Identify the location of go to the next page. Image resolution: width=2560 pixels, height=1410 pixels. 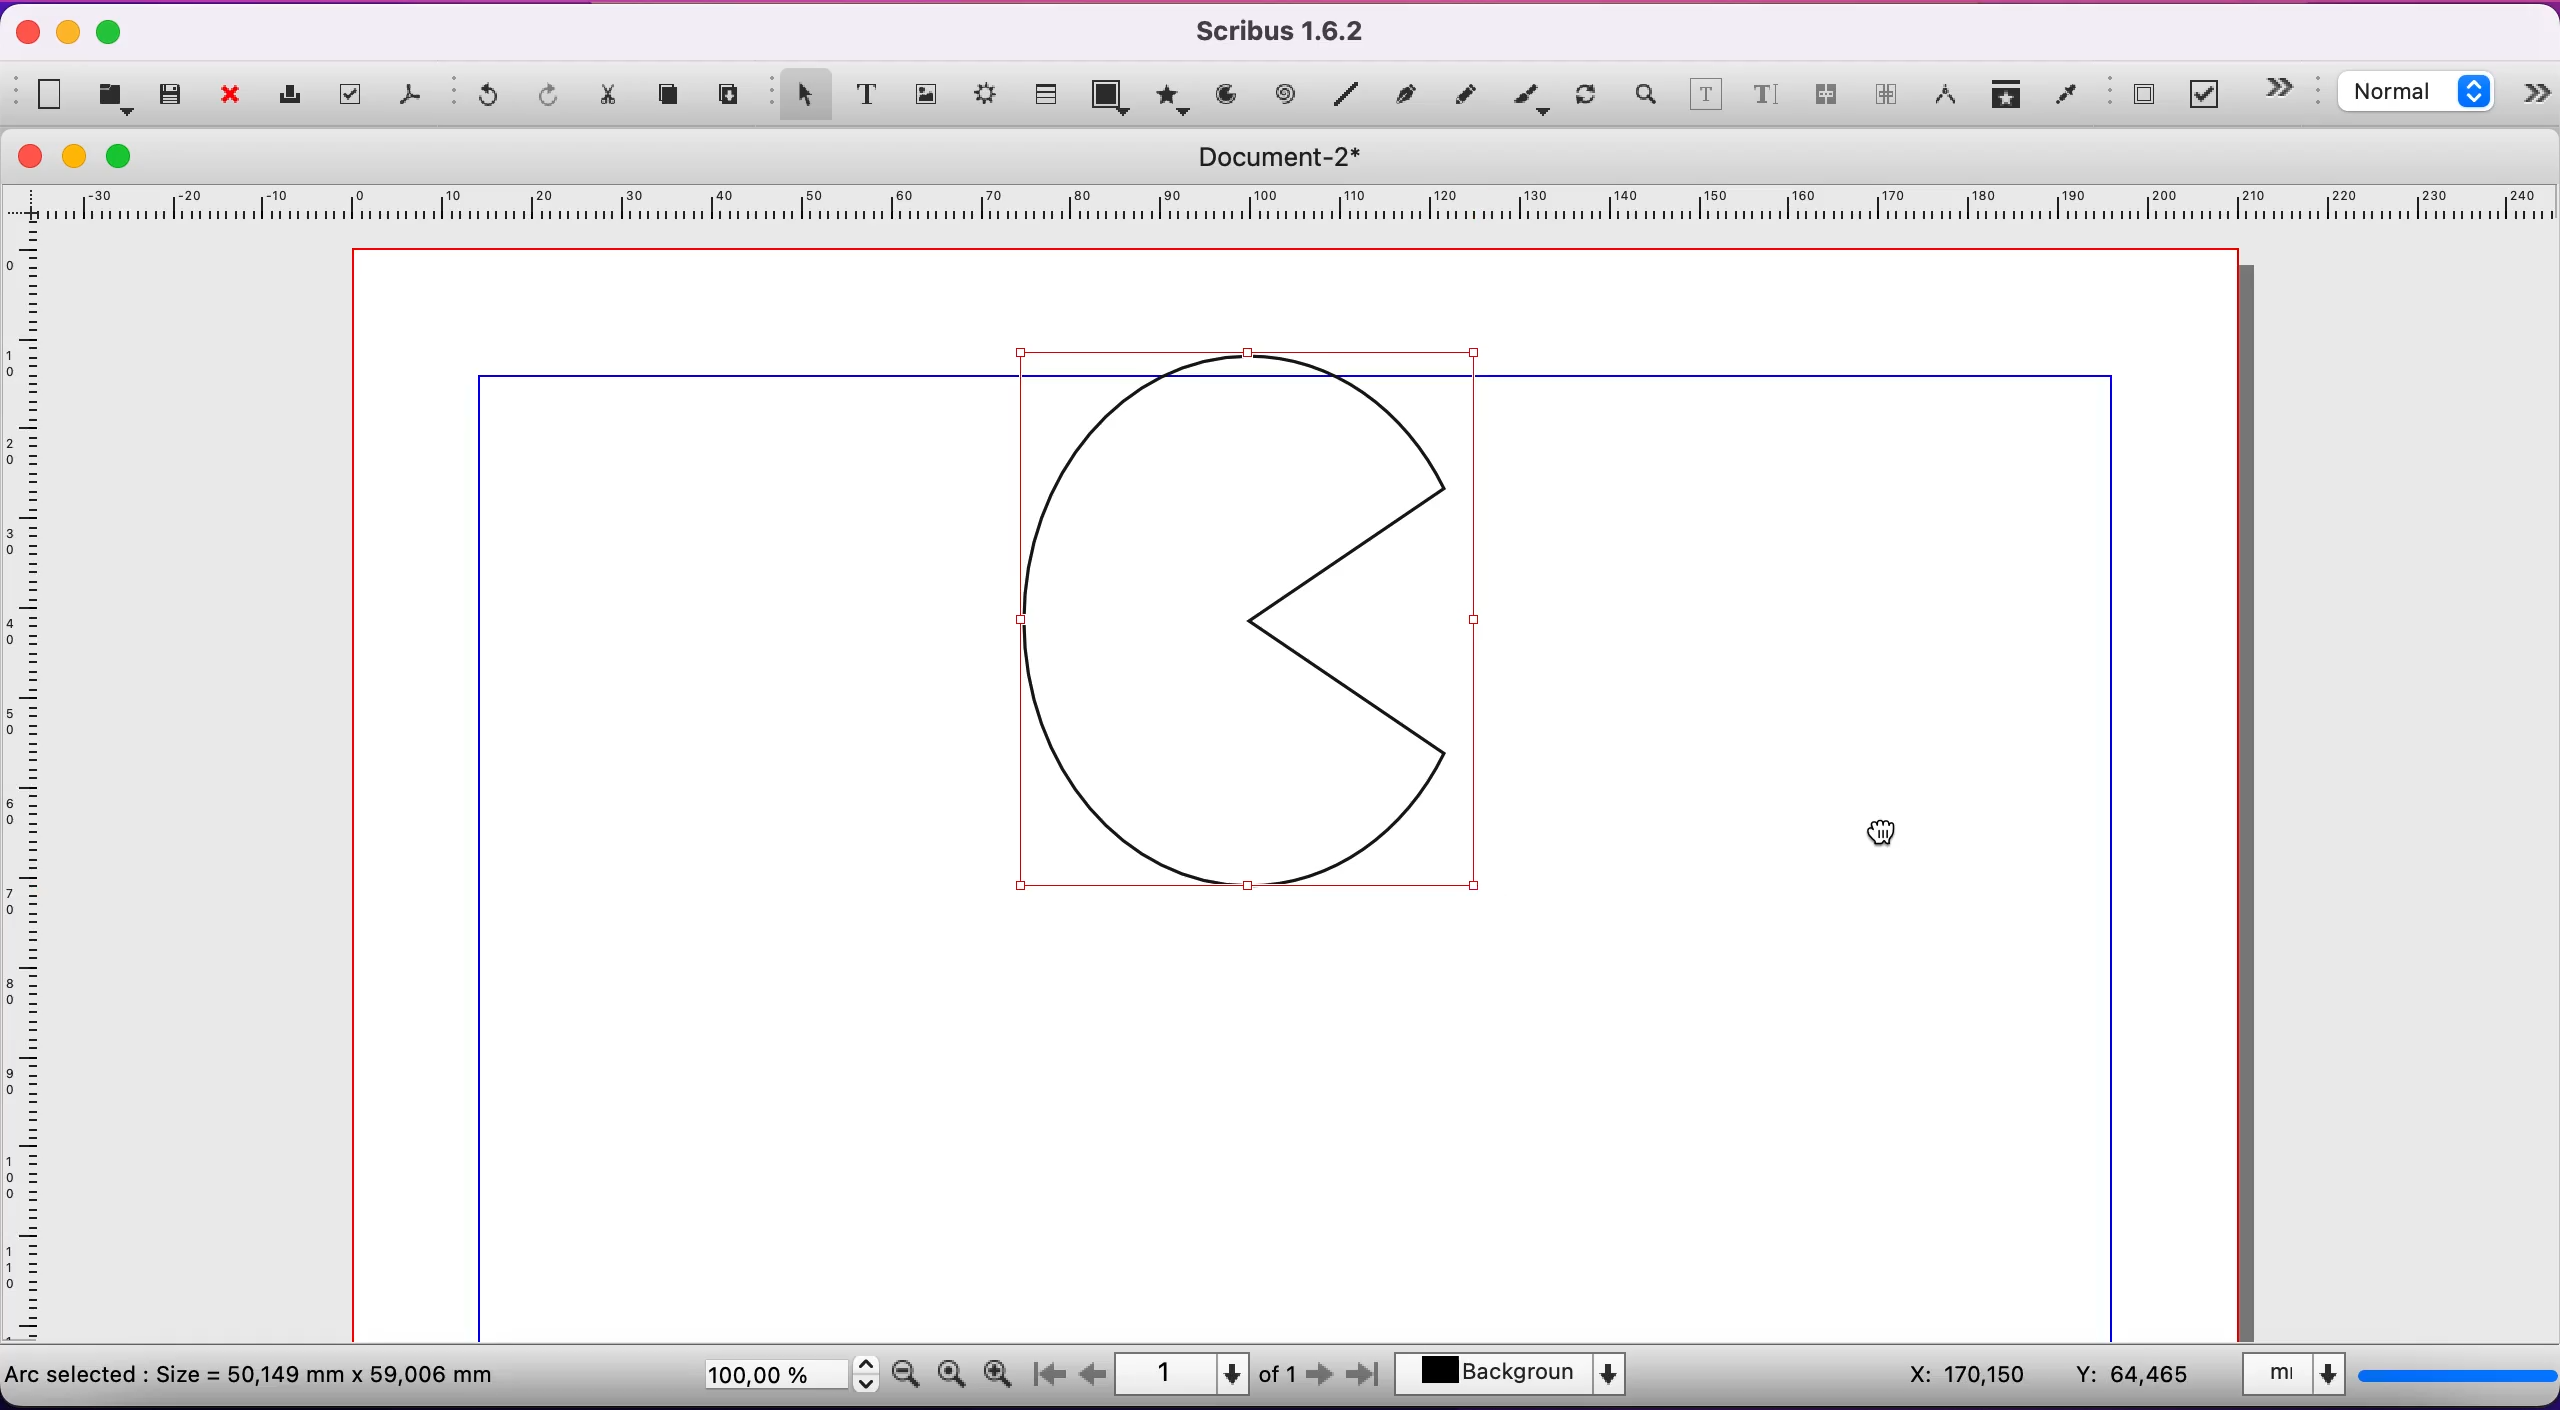
(1322, 1379).